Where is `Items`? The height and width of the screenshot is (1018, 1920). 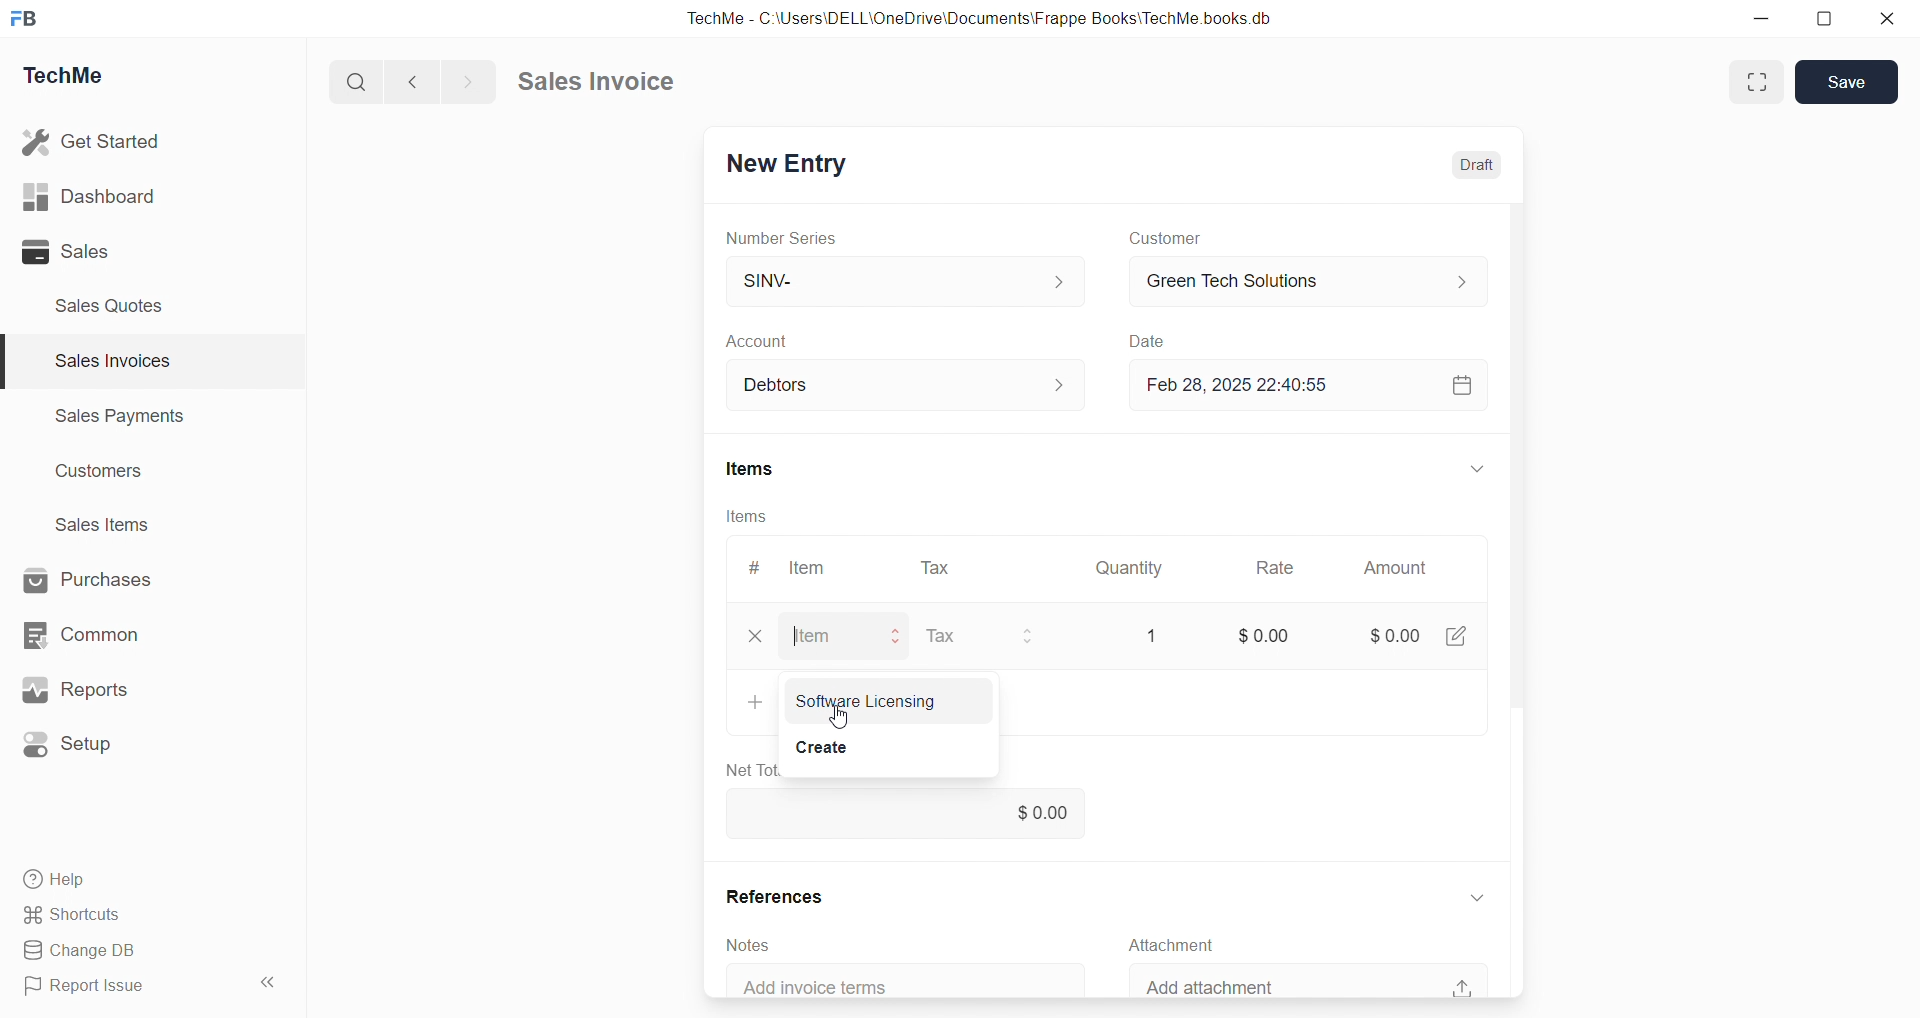
Items is located at coordinates (752, 468).